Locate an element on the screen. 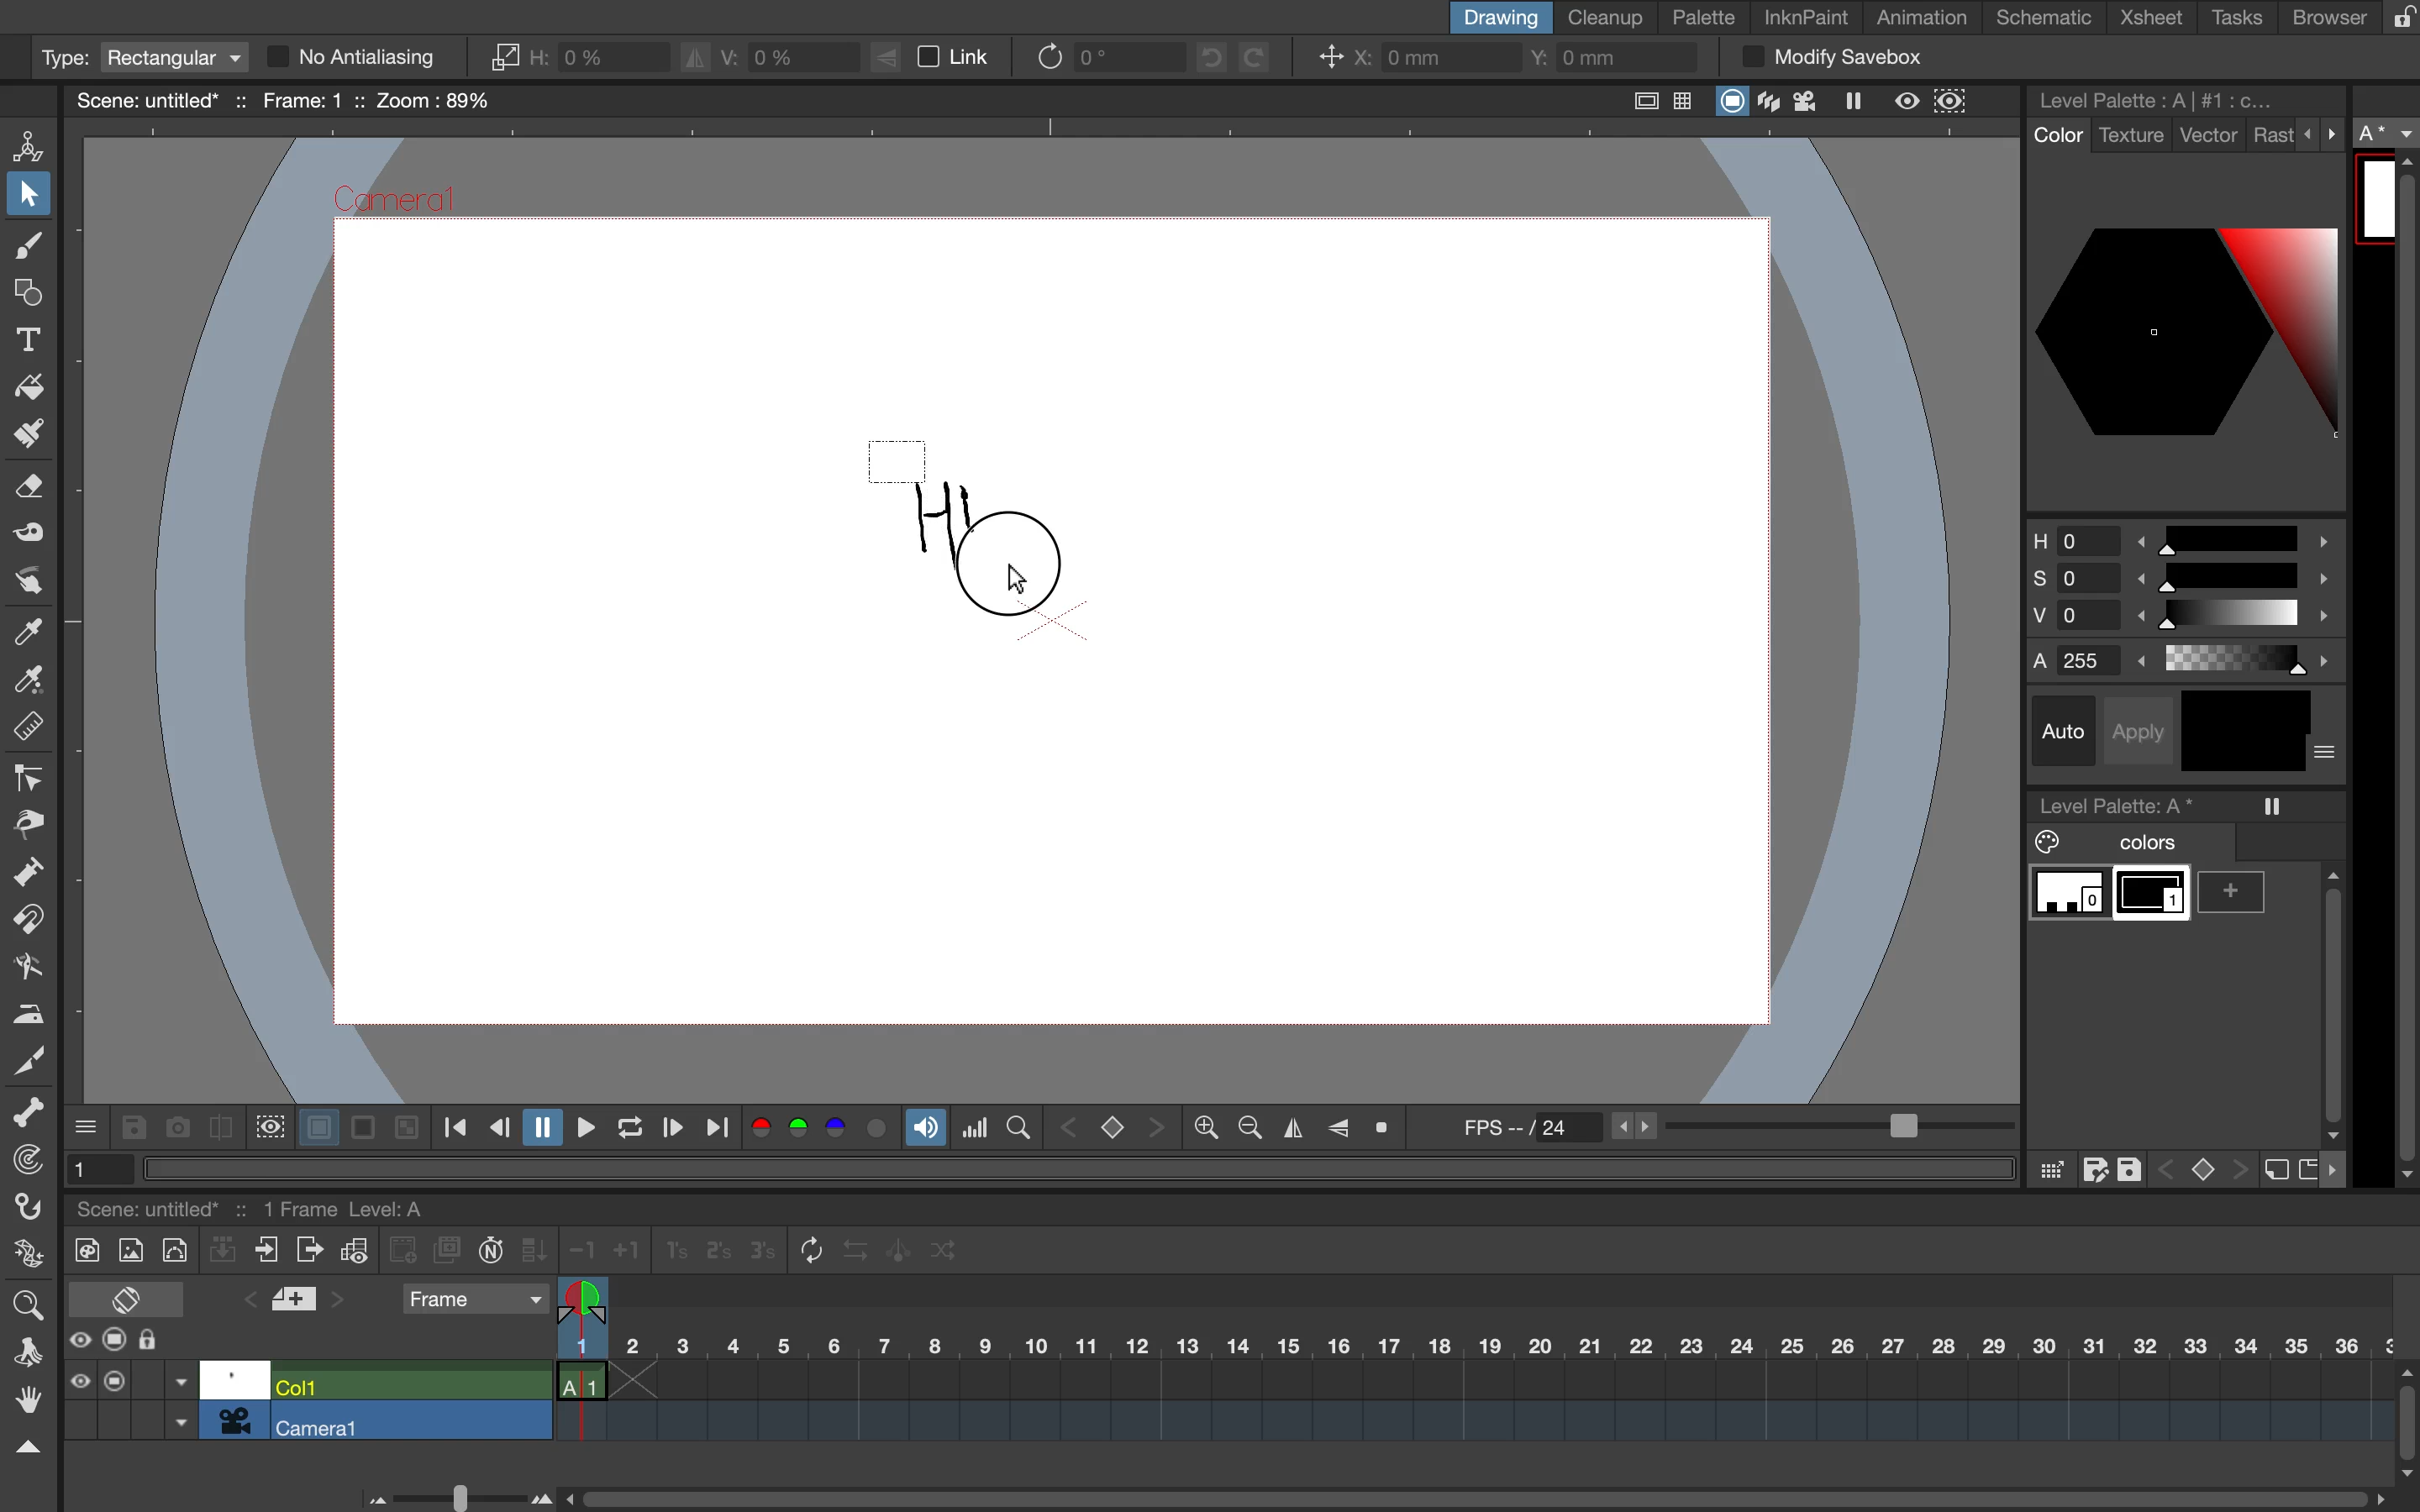  hue is located at coordinates (2182, 537).